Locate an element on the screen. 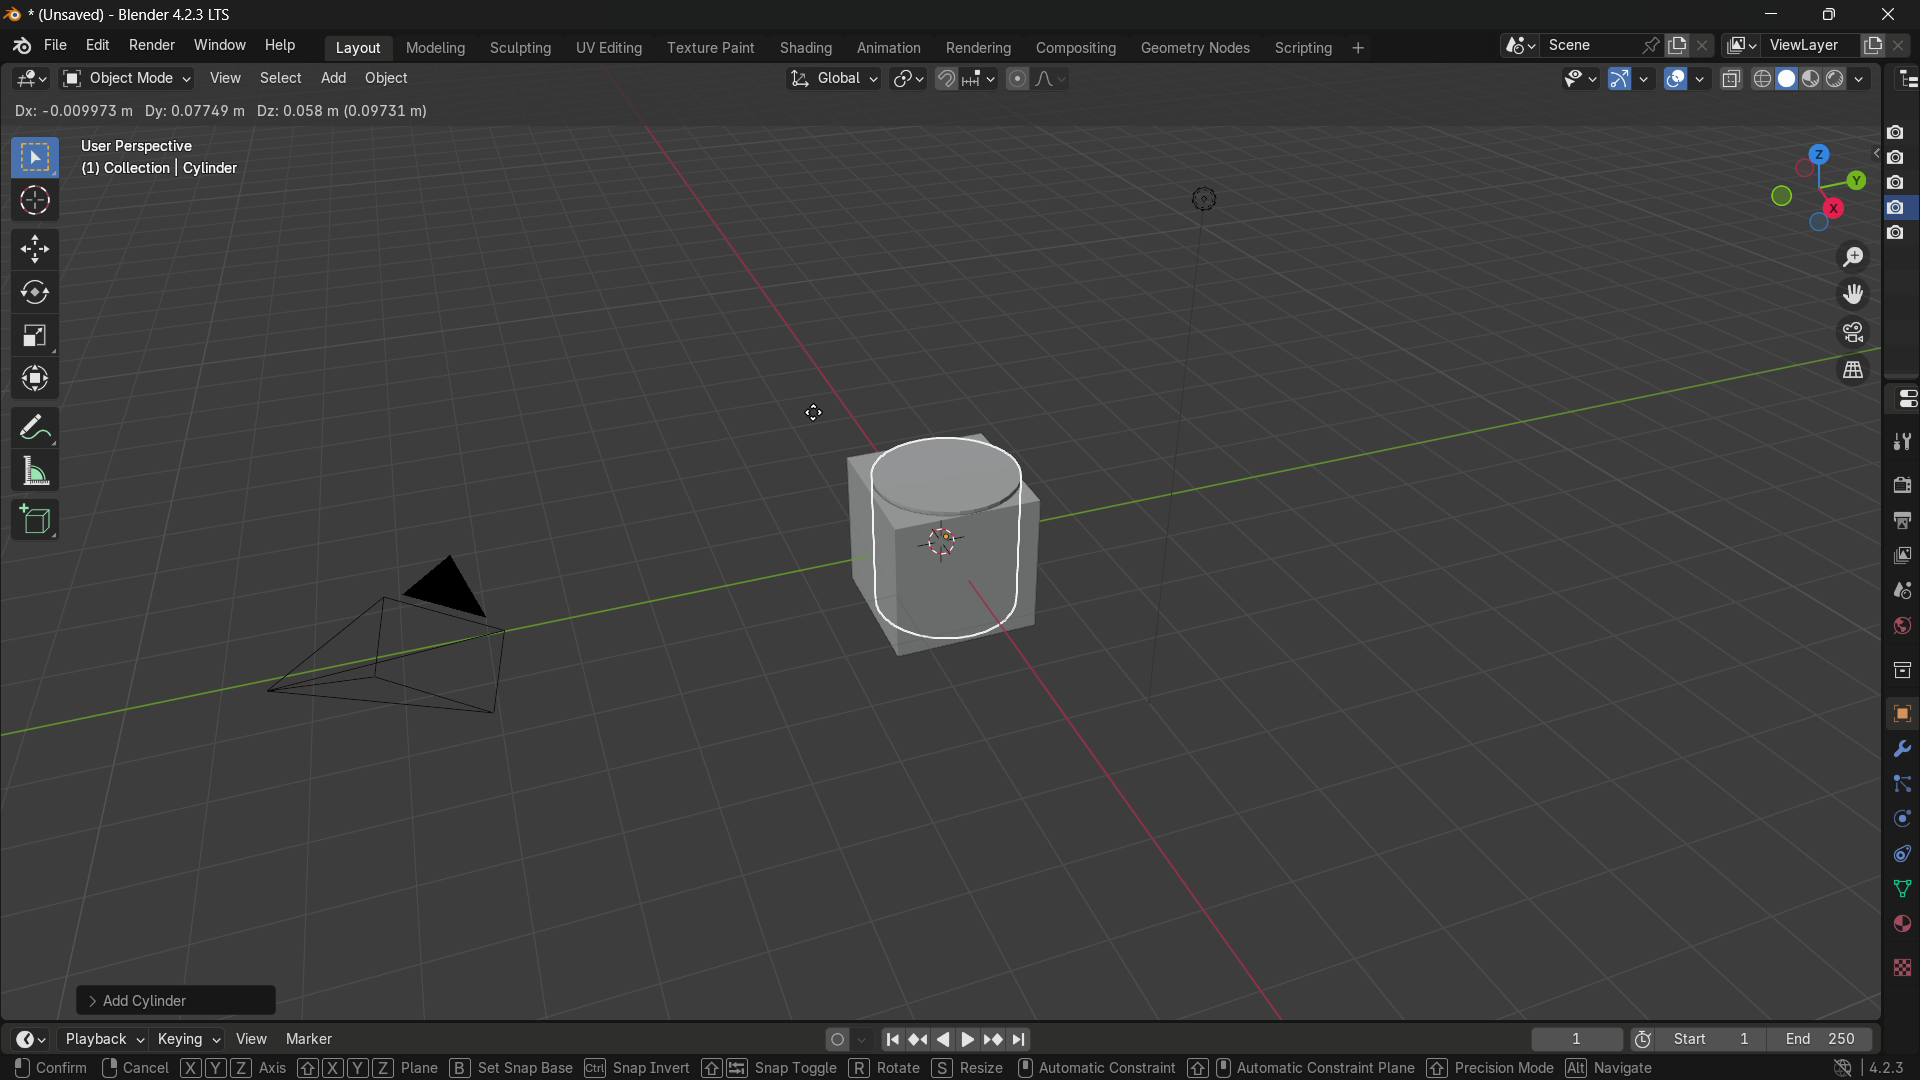 This screenshot has height=1080, width=1920. add workplace is located at coordinates (1358, 49).